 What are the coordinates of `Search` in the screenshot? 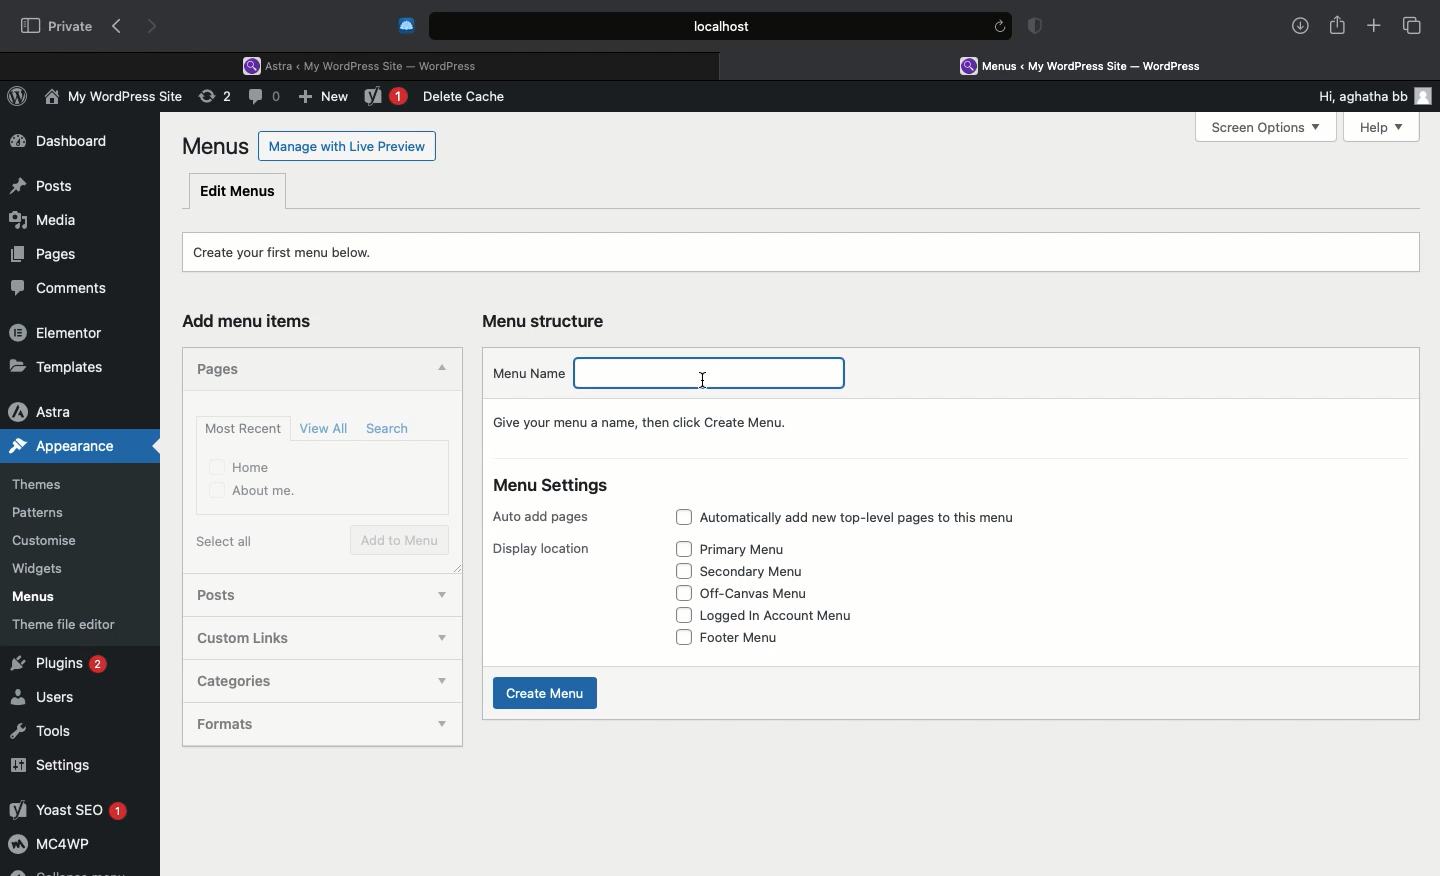 It's located at (391, 429).